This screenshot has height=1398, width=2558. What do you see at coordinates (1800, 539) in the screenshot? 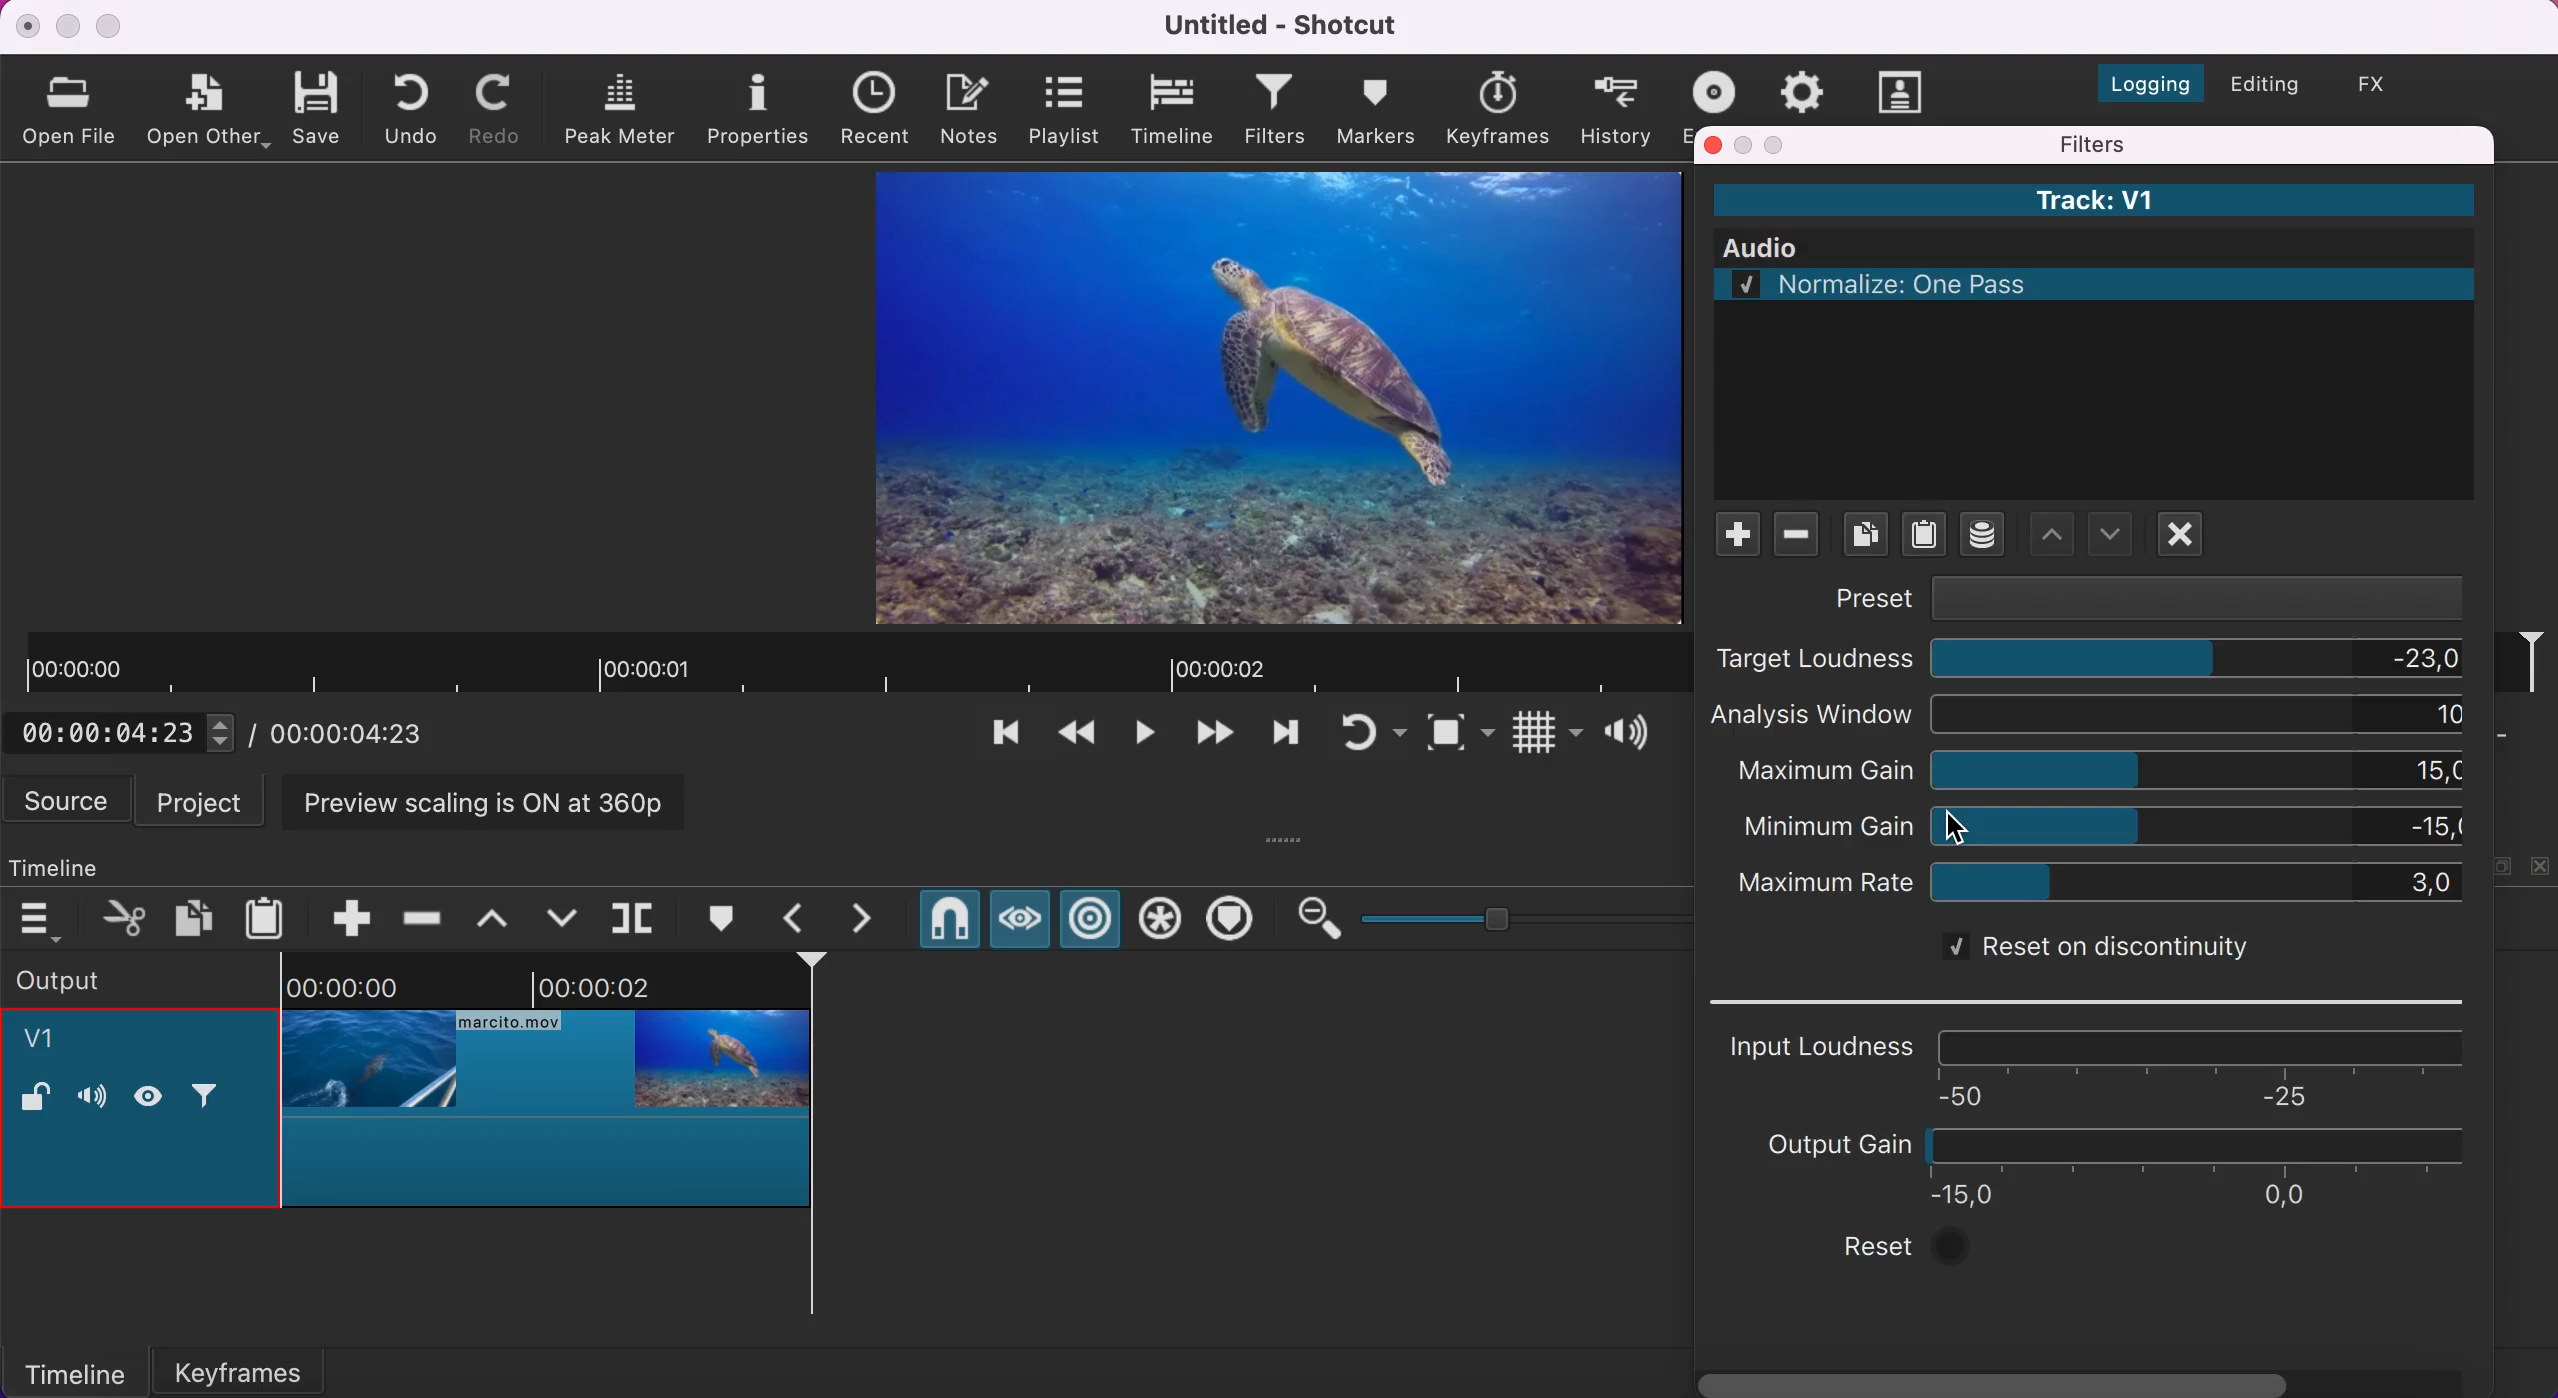
I see `remove` at bounding box center [1800, 539].